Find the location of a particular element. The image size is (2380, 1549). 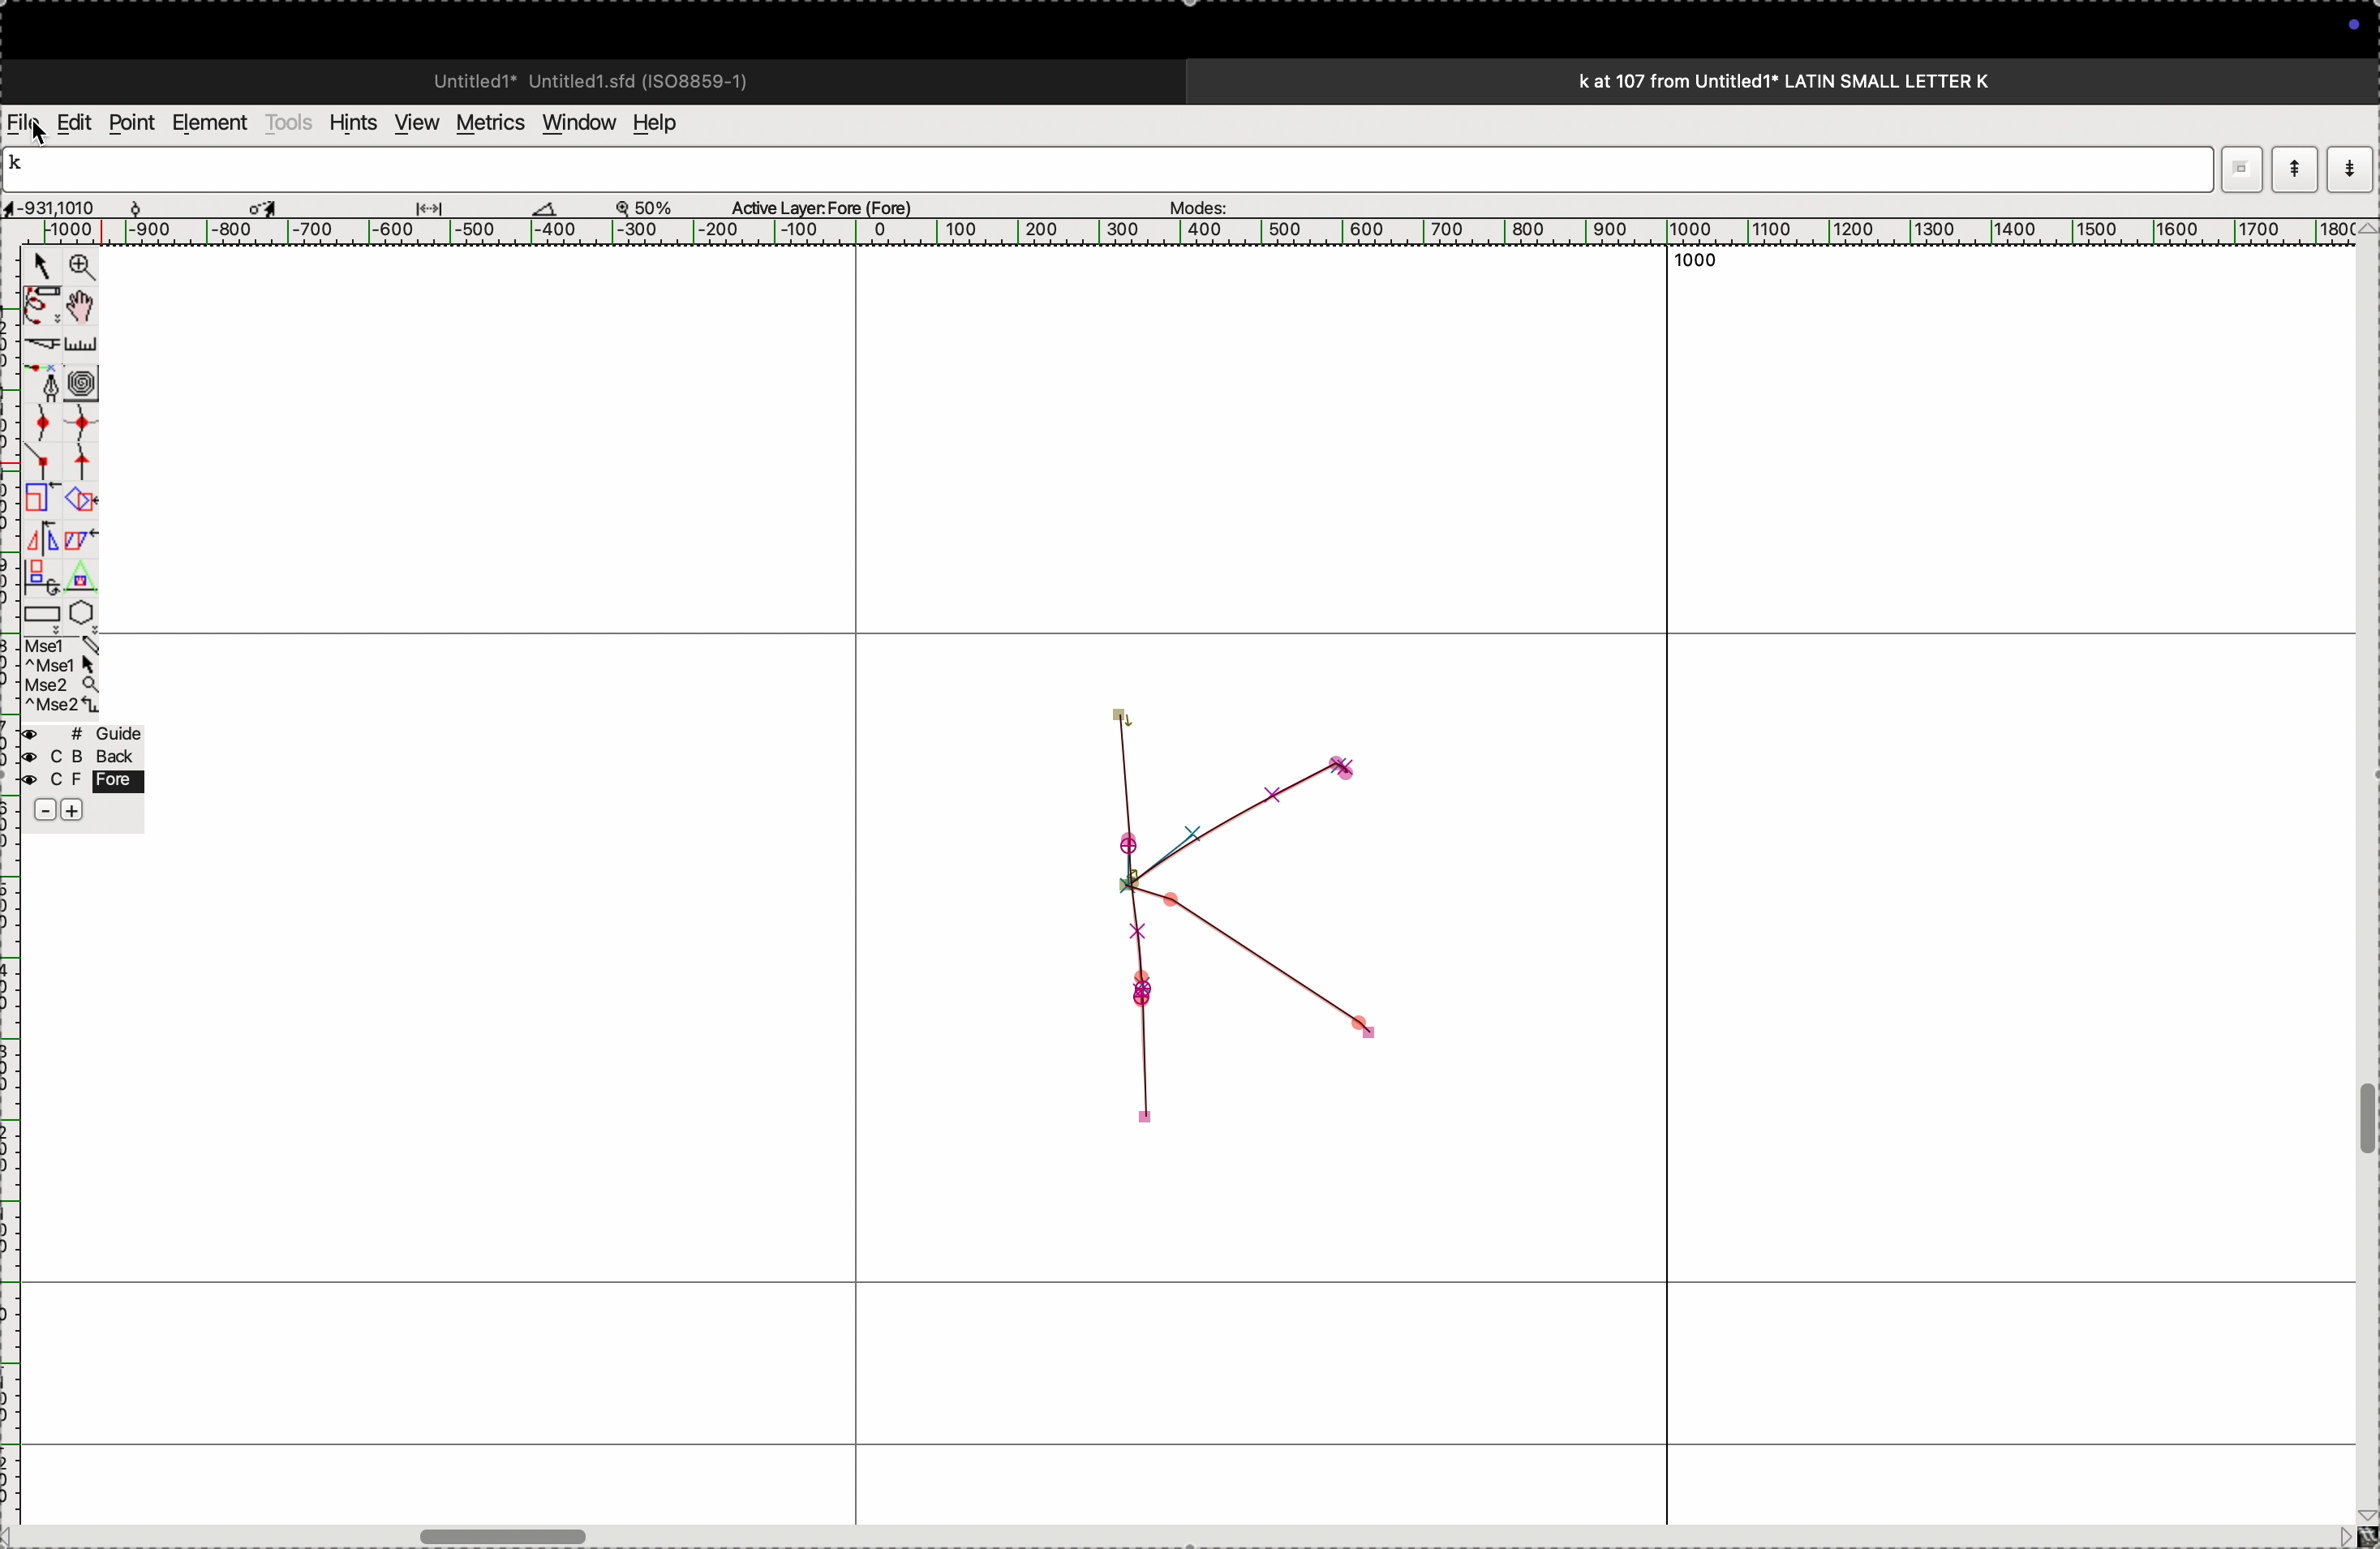

fill is located at coordinates (84, 498).